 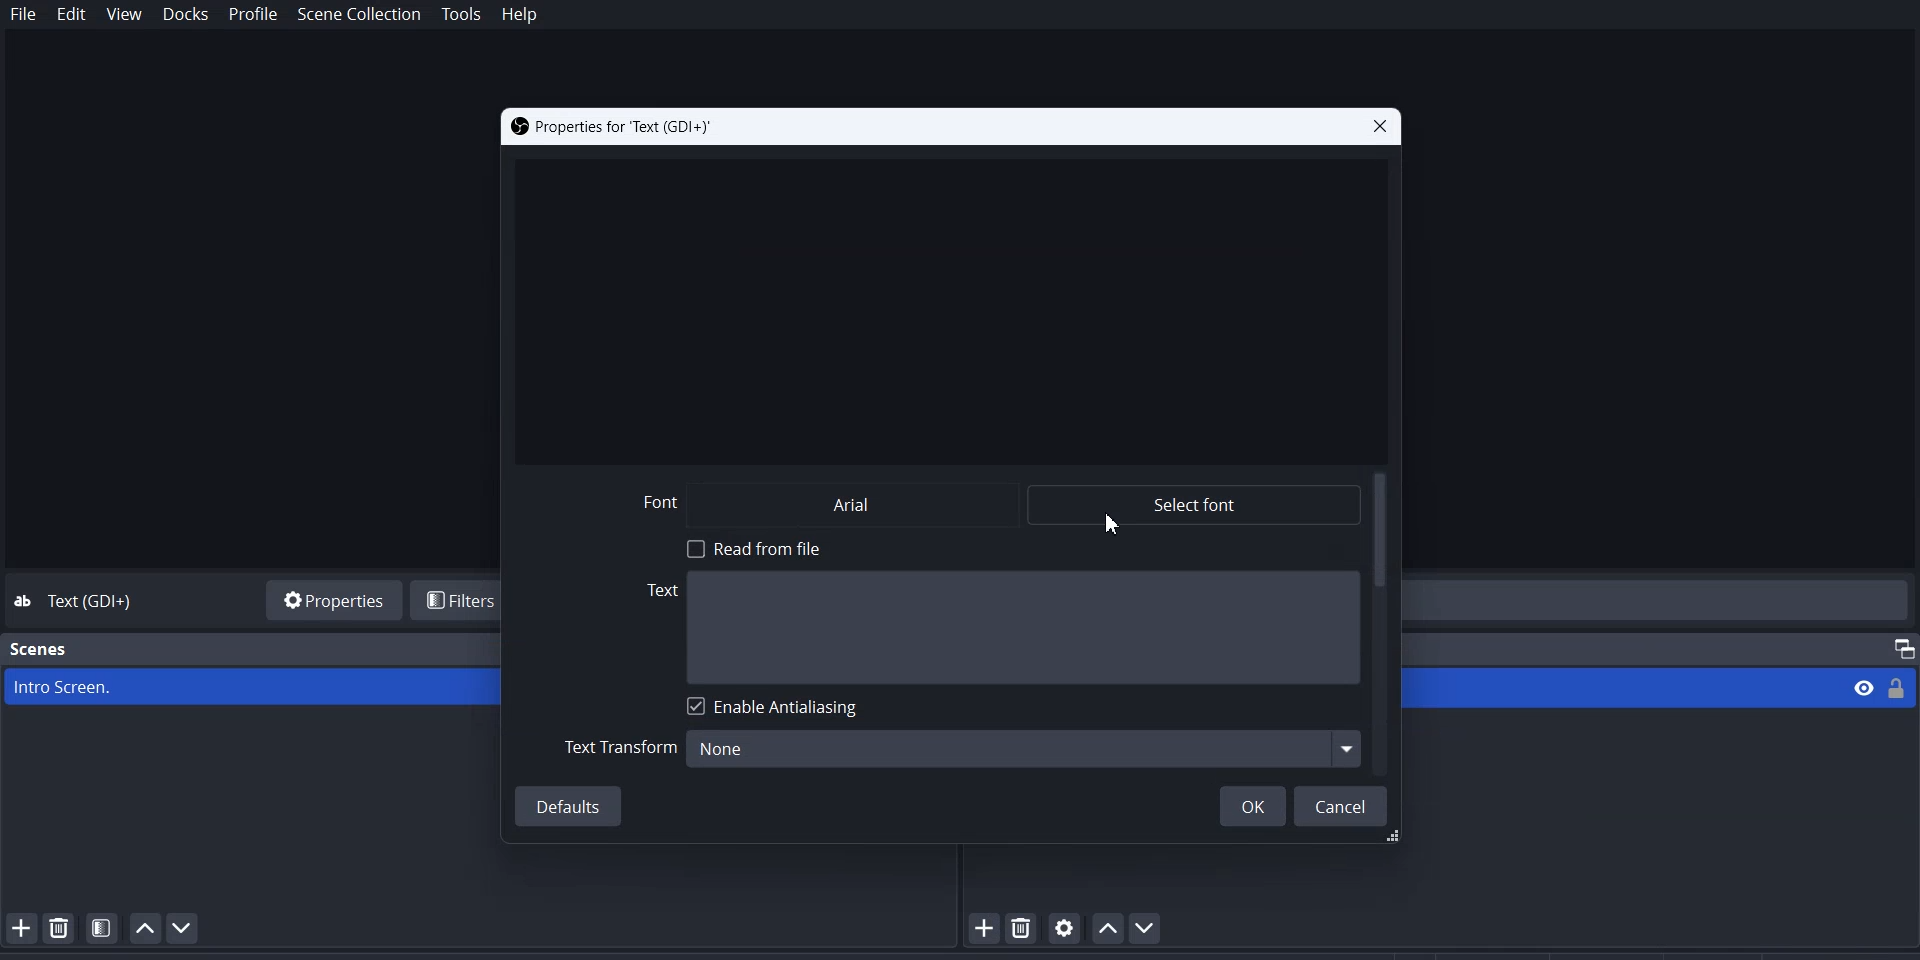 What do you see at coordinates (571, 806) in the screenshot?
I see `Defaults` at bounding box center [571, 806].